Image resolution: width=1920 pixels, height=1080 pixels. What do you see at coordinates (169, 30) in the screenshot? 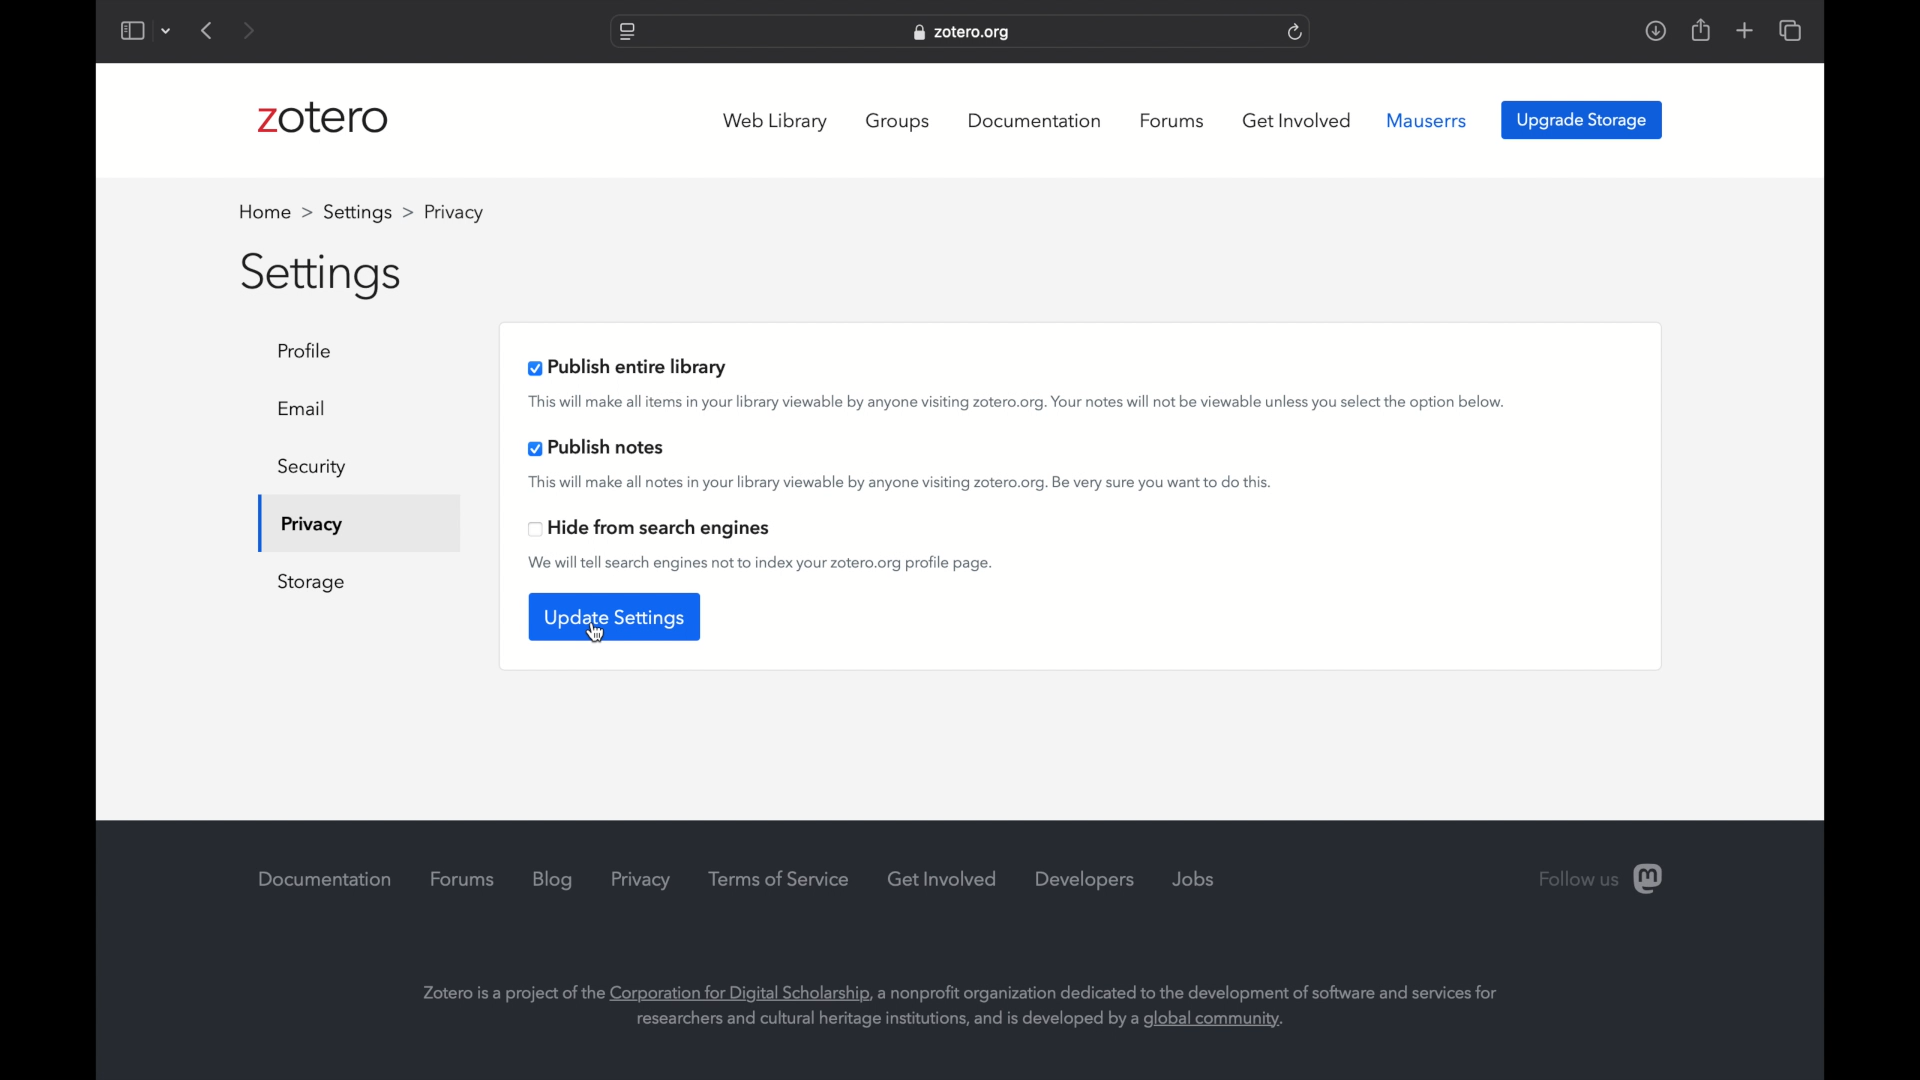
I see `dropdown` at bounding box center [169, 30].